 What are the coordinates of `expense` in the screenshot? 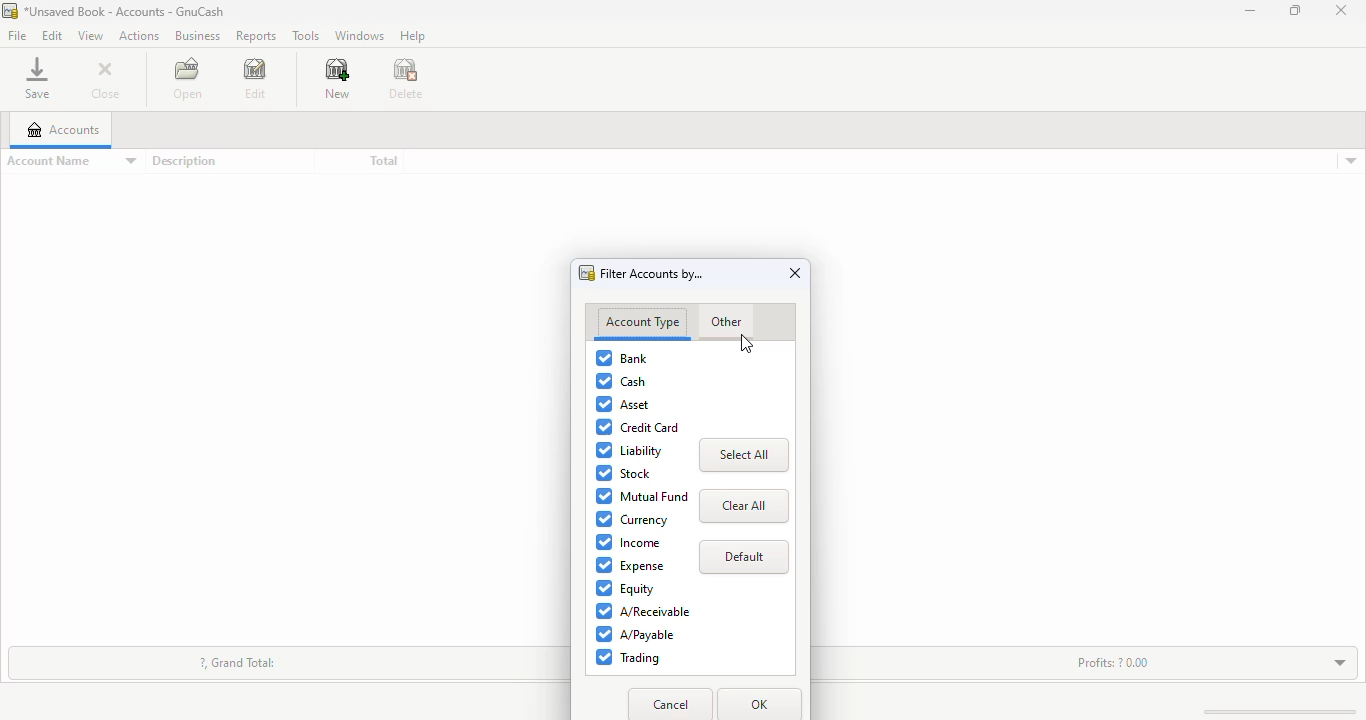 It's located at (630, 565).